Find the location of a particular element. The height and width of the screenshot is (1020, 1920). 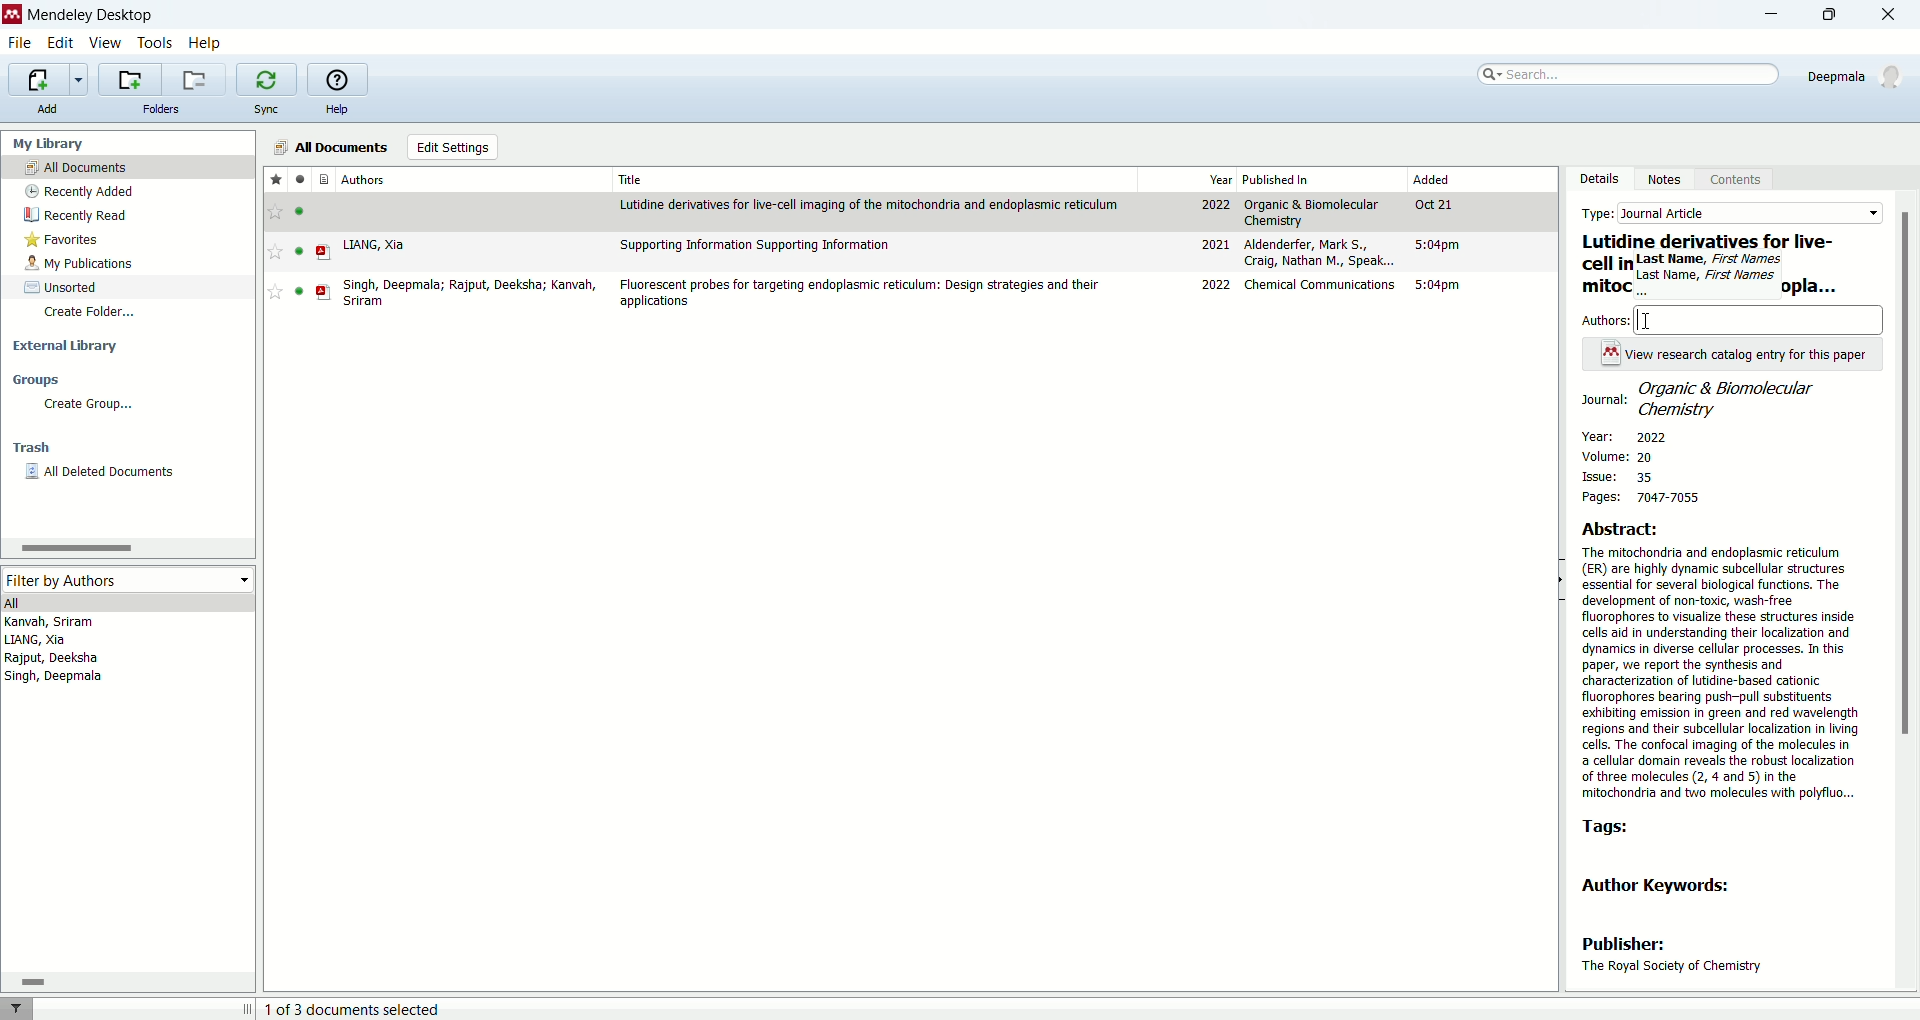

groups is located at coordinates (41, 380).